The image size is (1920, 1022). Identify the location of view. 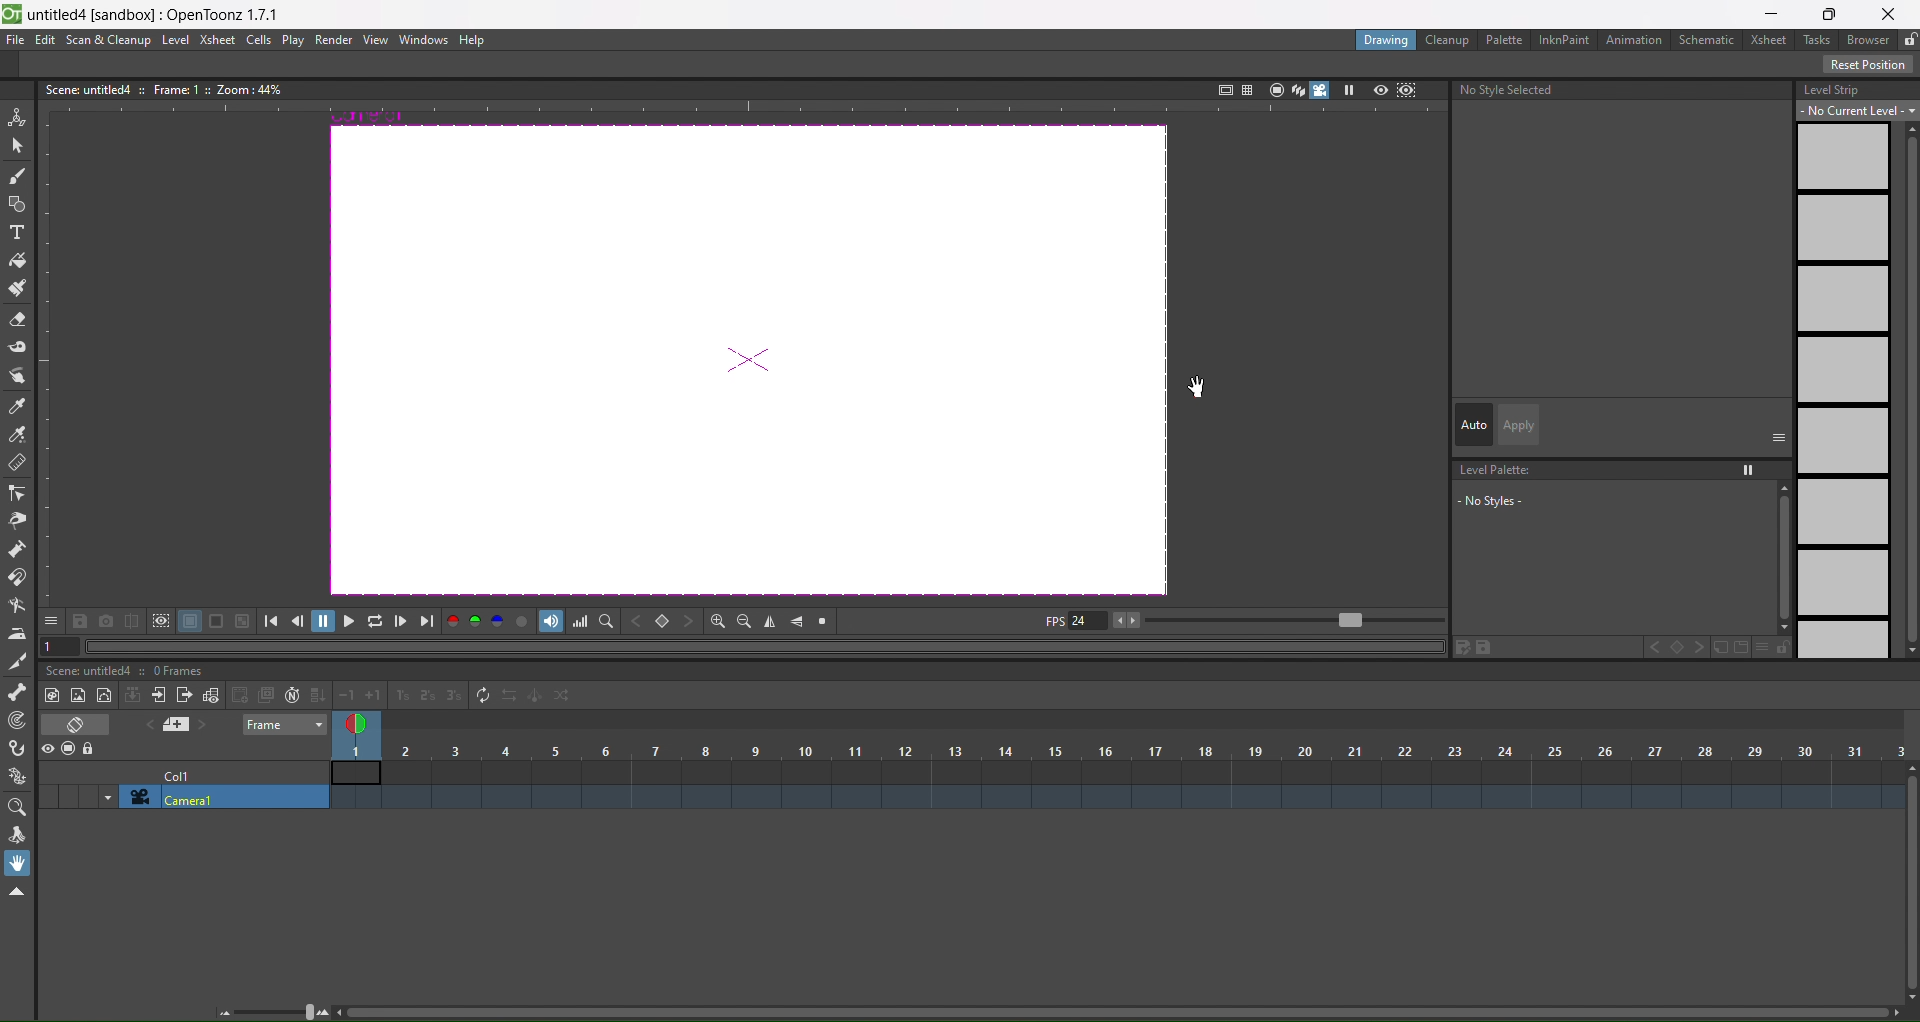
(375, 40).